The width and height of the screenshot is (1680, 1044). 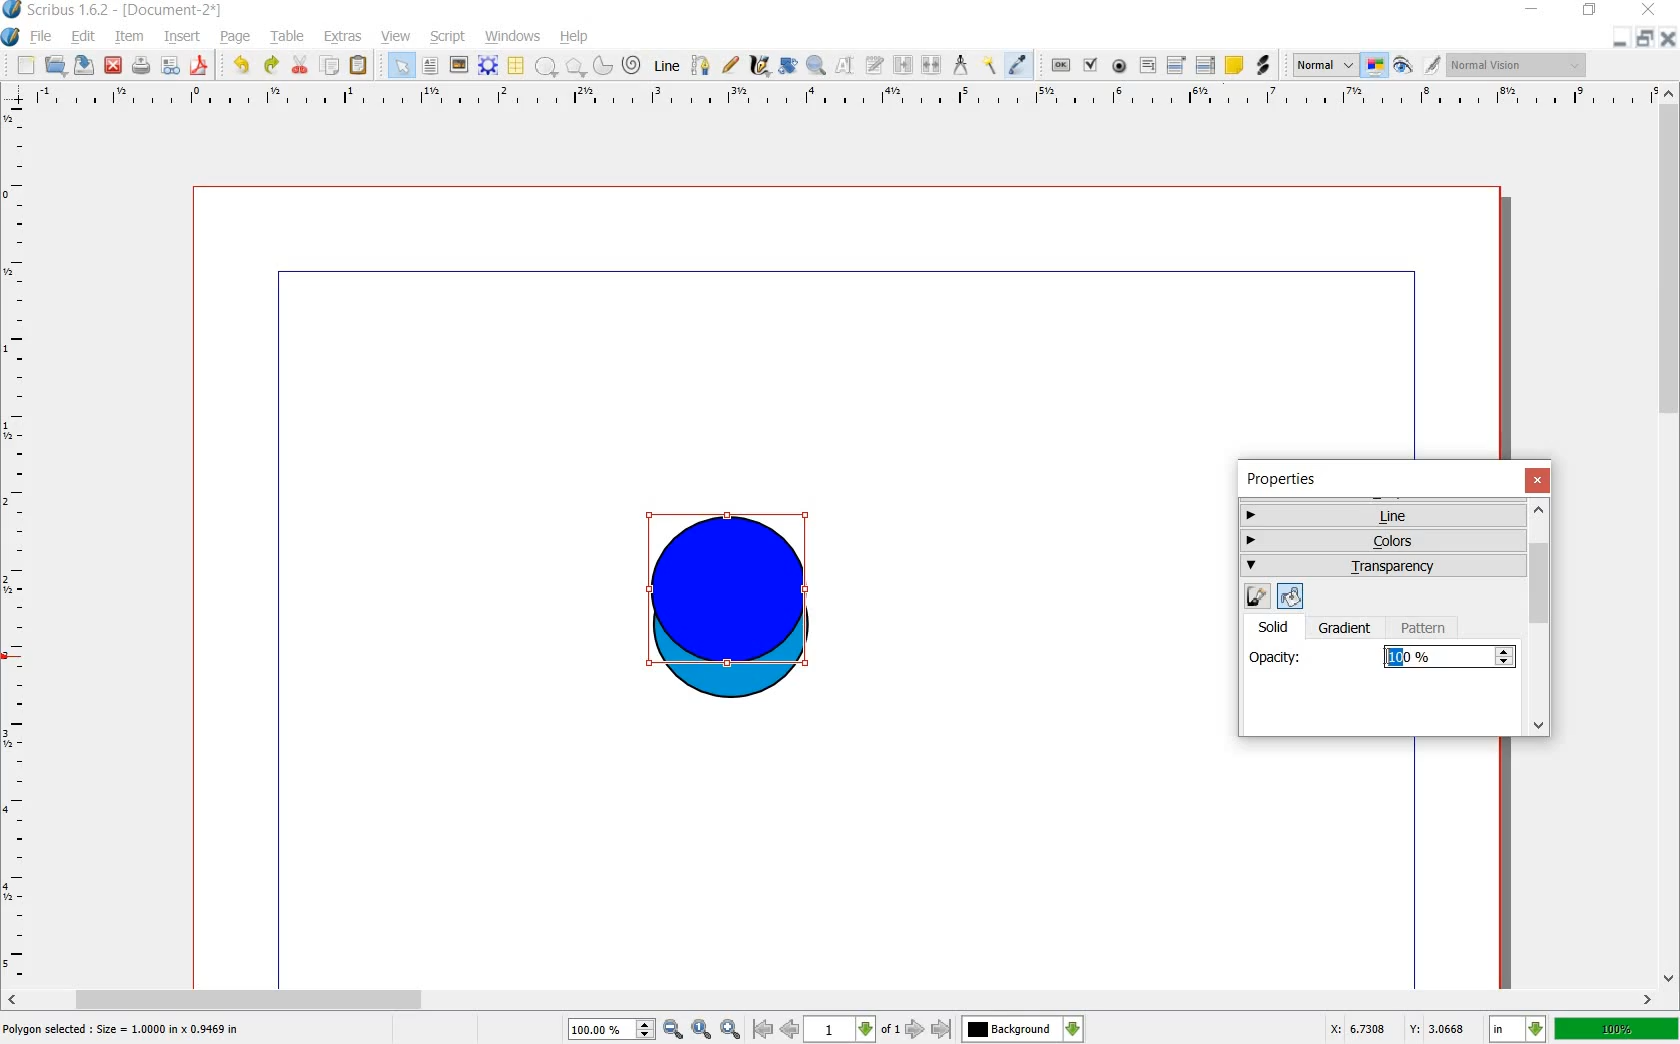 What do you see at coordinates (183, 38) in the screenshot?
I see `insert` at bounding box center [183, 38].